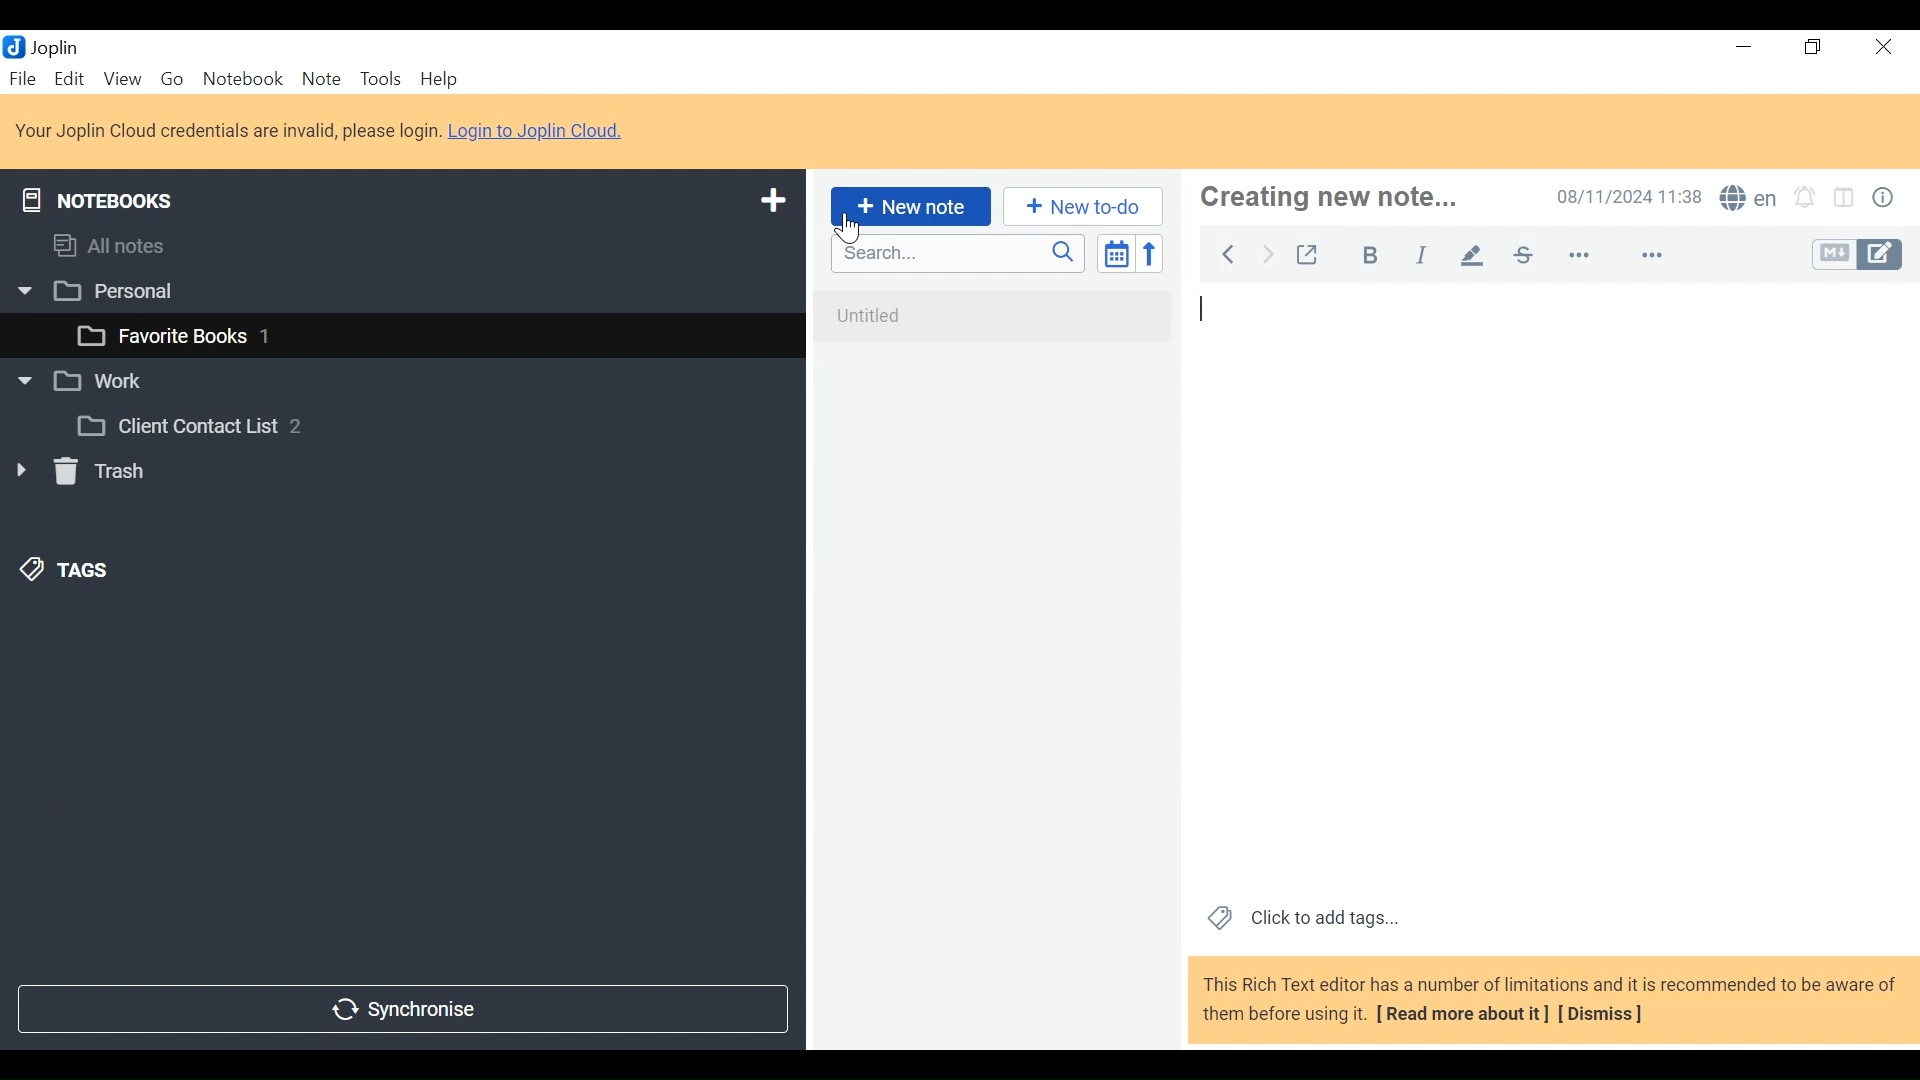  What do you see at coordinates (1306, 919) in the screenshot?
I see `Click to add tags` at bounding box center [1306, 919].